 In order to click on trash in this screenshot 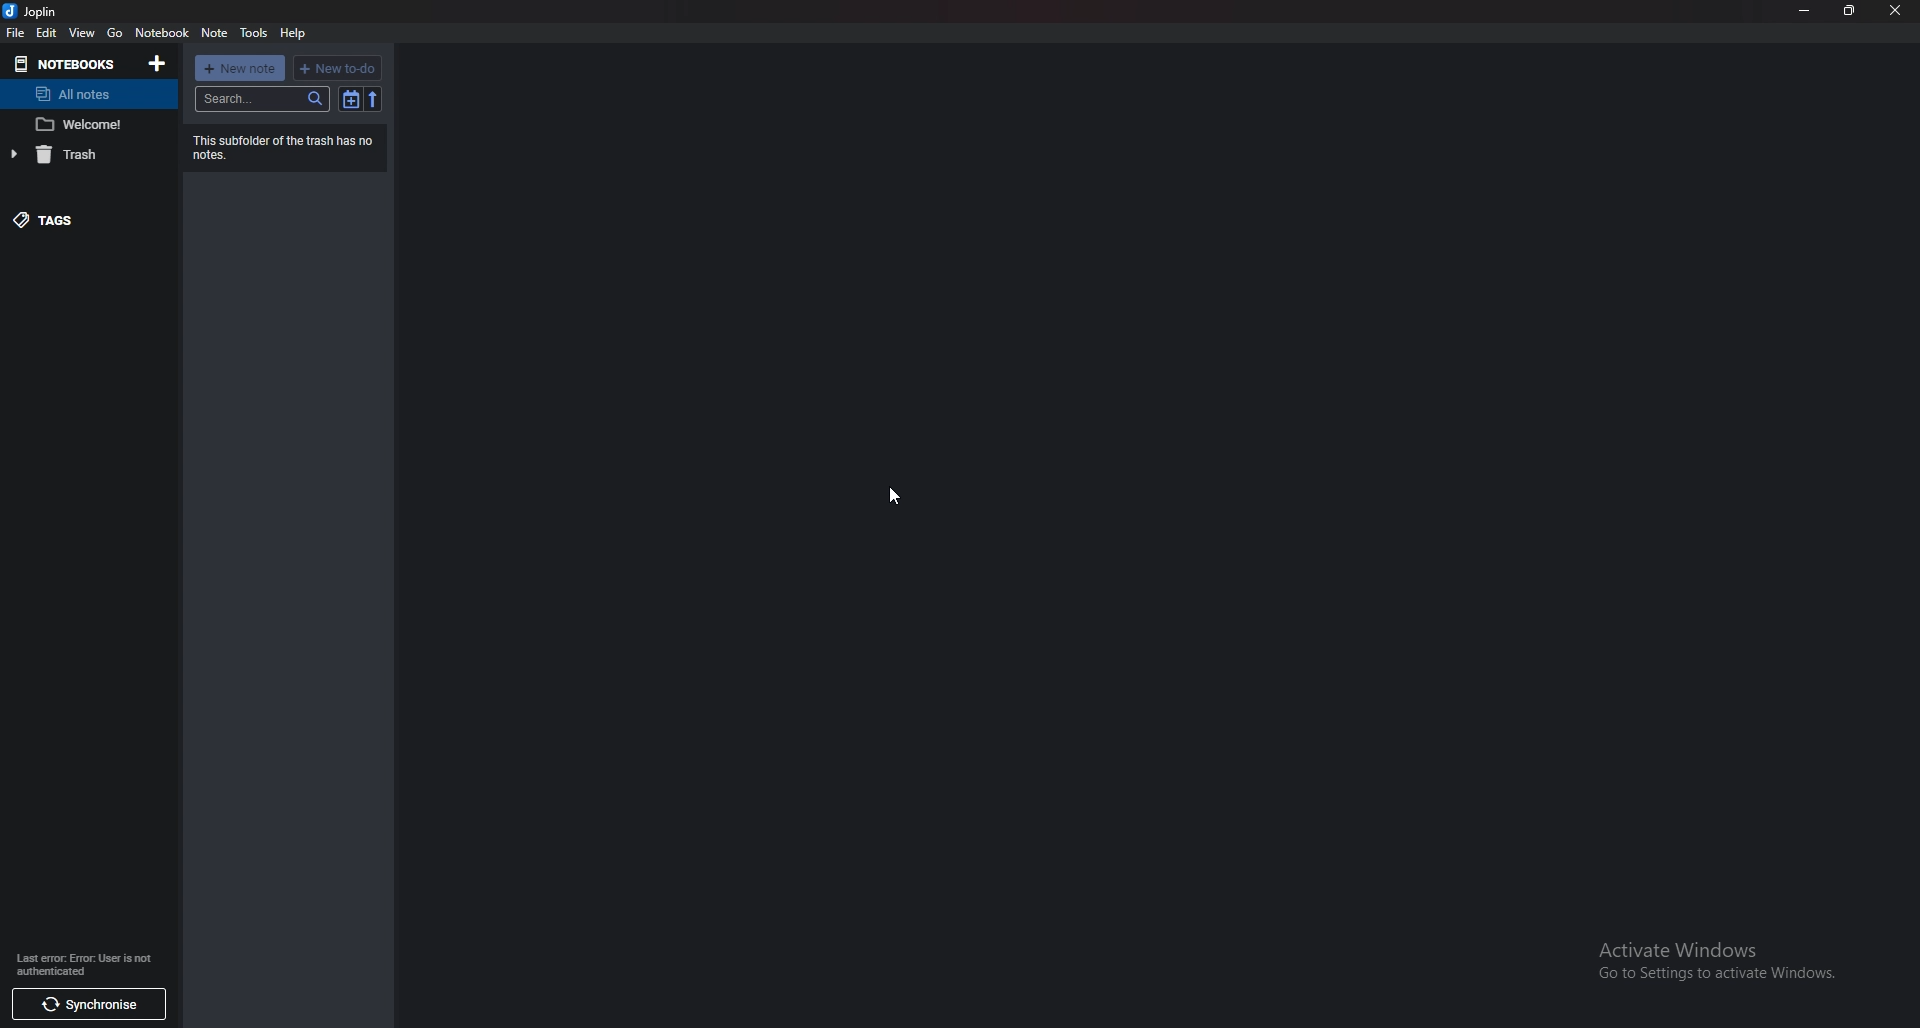, I will do `click(87, 153)`.